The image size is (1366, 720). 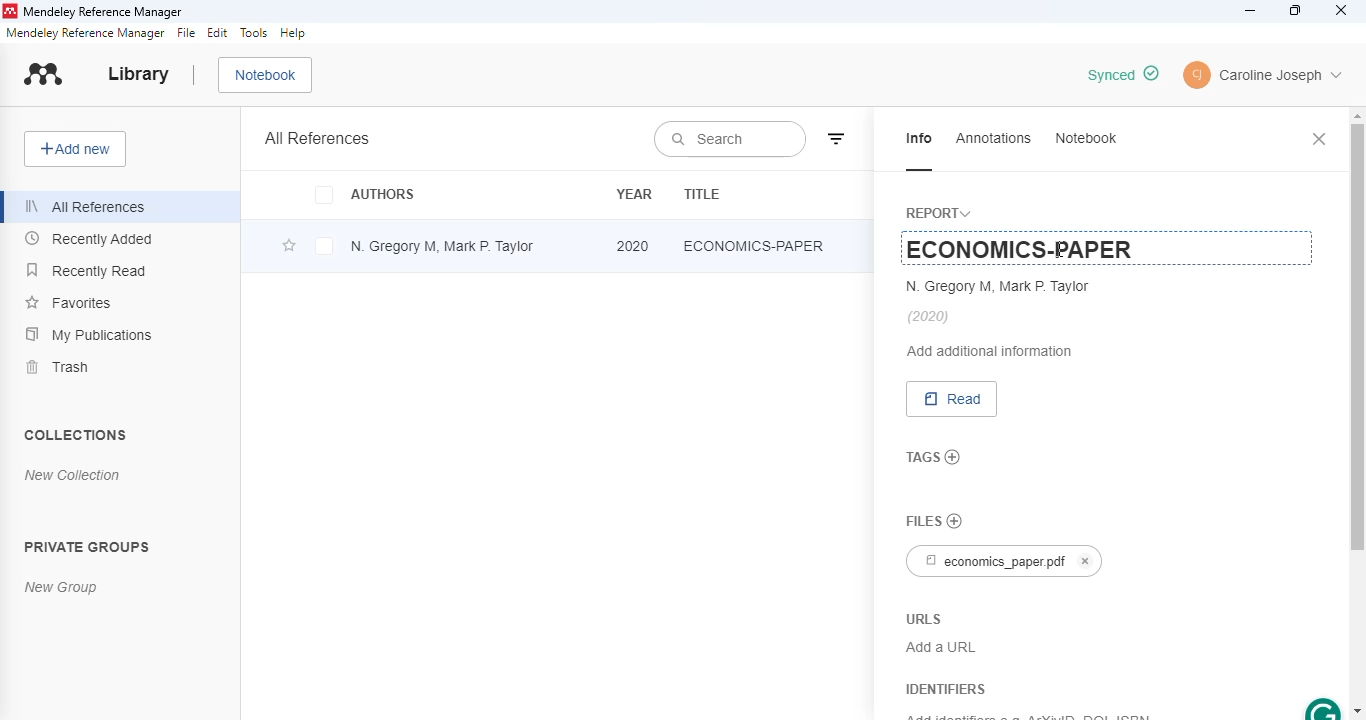 I want to click on grammarly extension, so click(x=1321, y=708).